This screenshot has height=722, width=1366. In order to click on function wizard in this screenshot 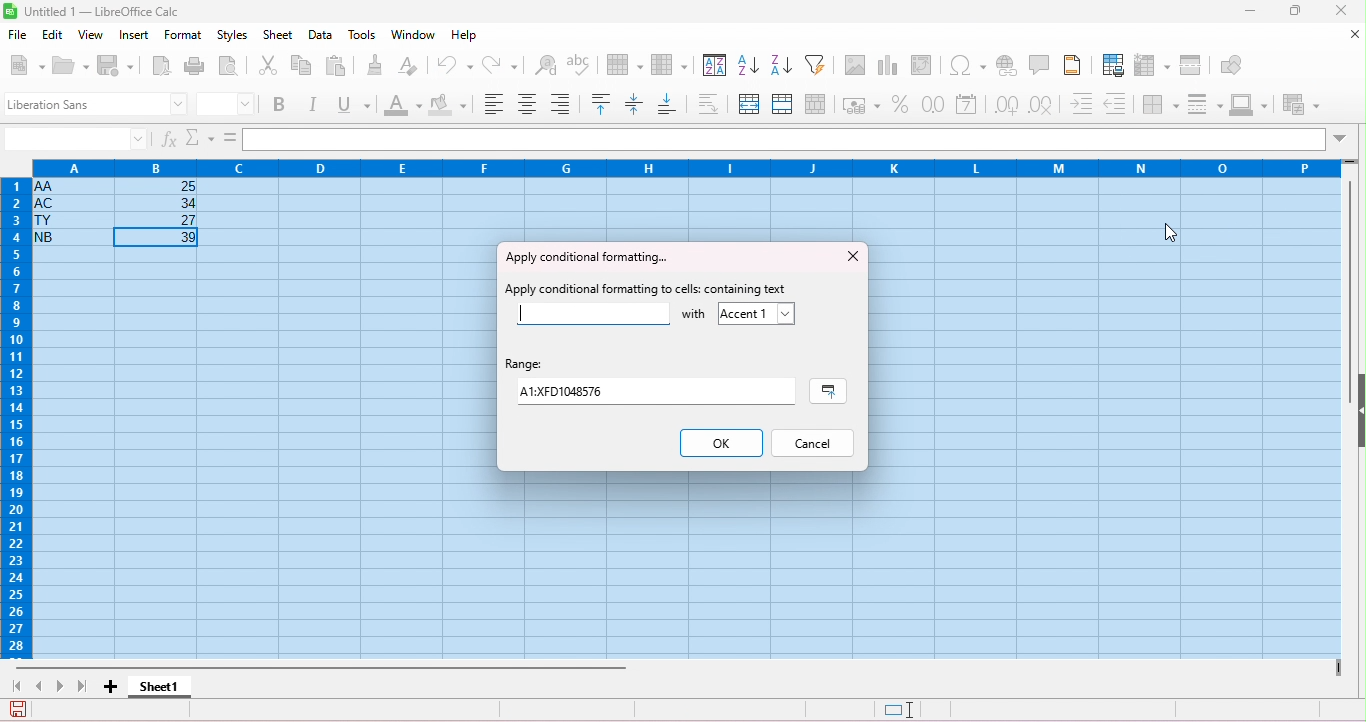, I will do `click(171, 140)`.